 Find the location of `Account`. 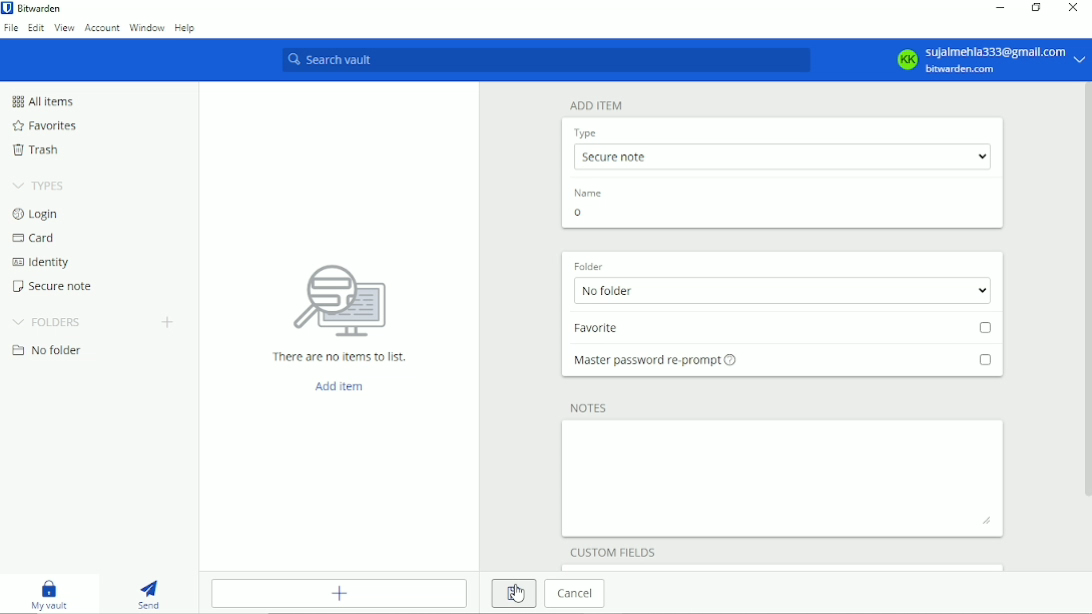

Account is located at coordinates (102, 28).